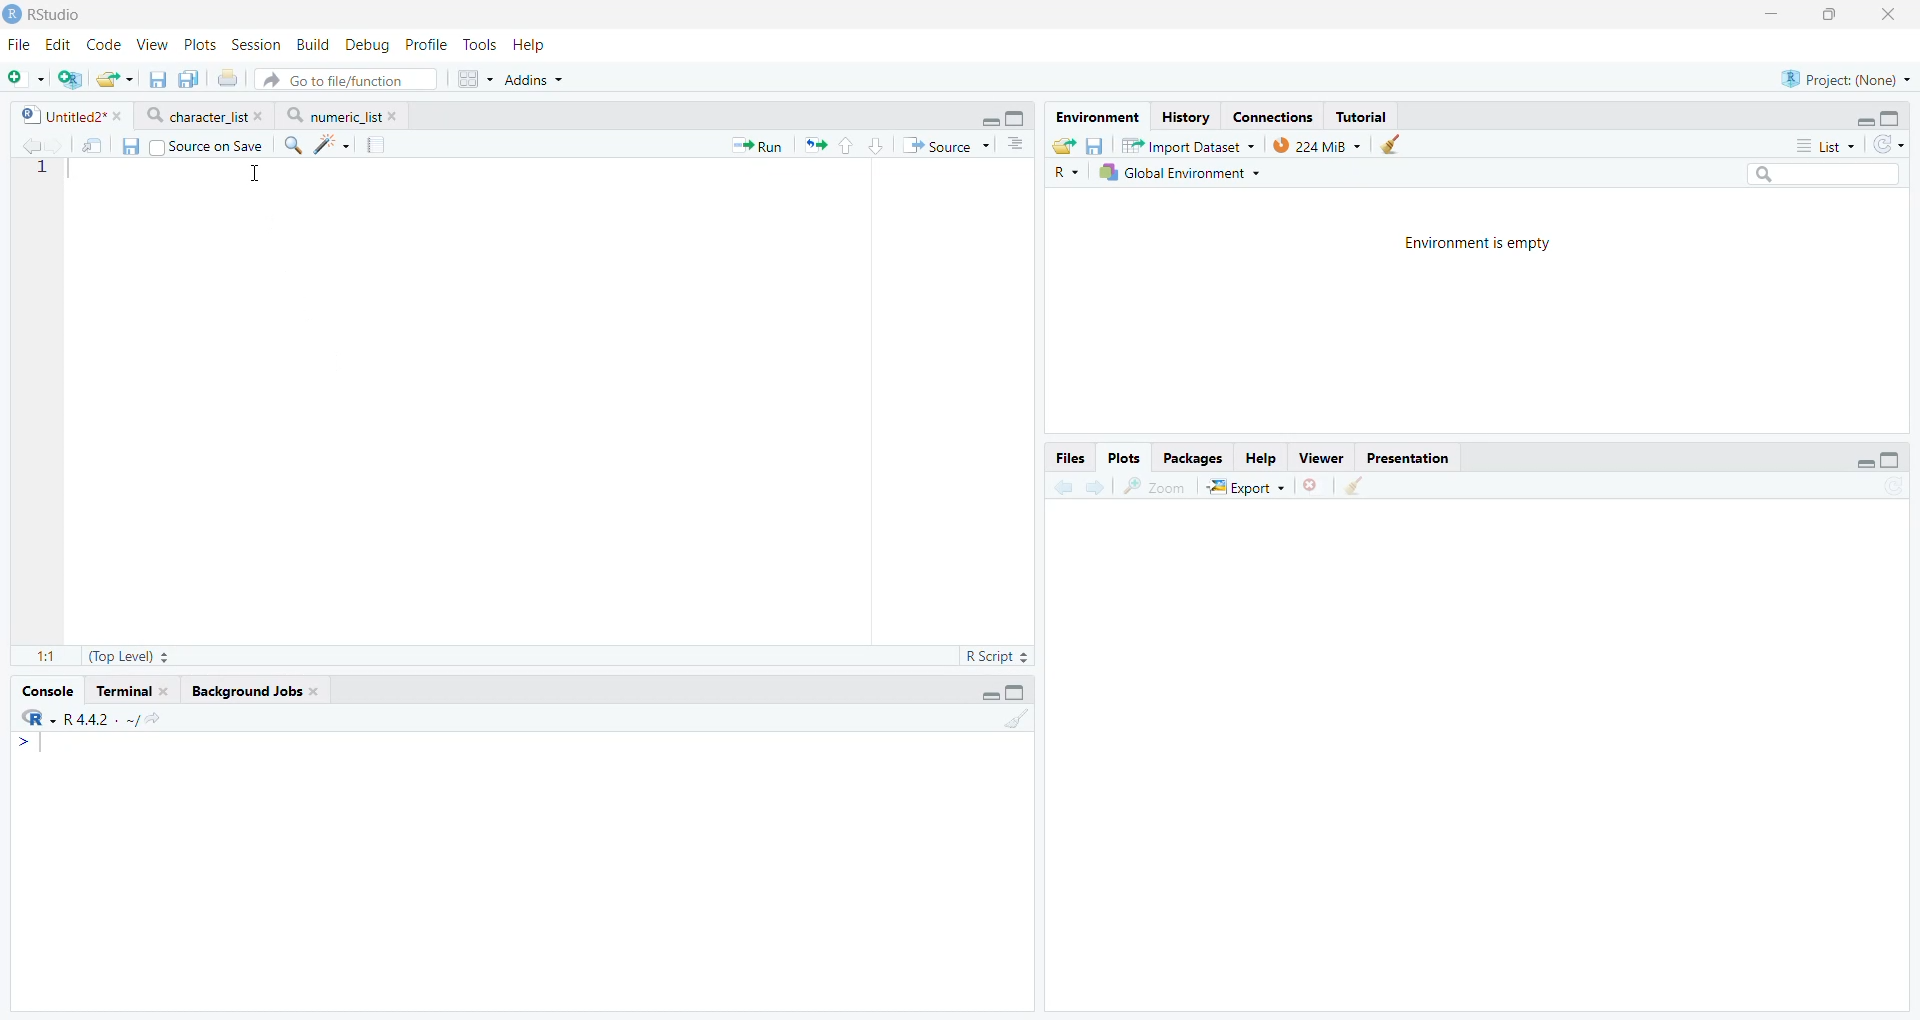  I want to click on Tools, so click(480, 44).